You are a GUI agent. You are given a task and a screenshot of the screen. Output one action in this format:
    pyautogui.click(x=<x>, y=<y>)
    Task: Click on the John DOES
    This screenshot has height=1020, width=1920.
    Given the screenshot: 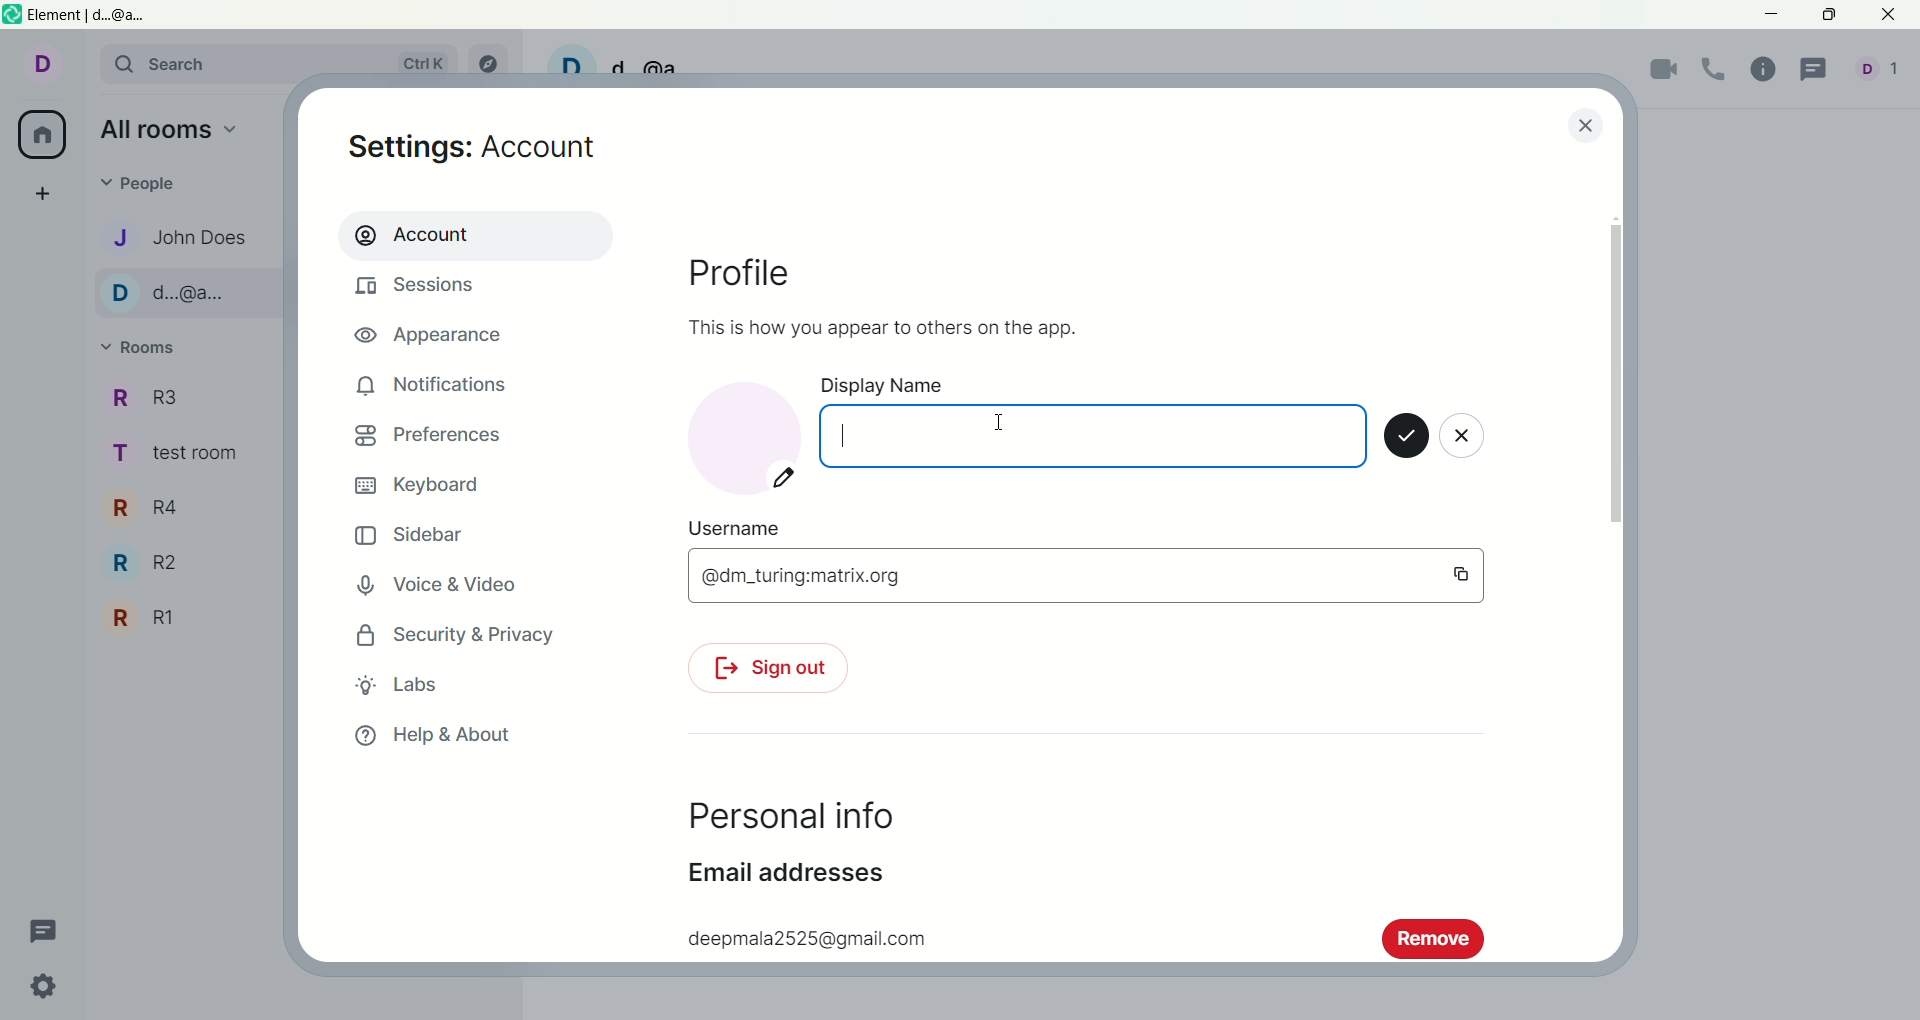 What is the action you would take?
    pyautogui.click(x=173, y=236)
    